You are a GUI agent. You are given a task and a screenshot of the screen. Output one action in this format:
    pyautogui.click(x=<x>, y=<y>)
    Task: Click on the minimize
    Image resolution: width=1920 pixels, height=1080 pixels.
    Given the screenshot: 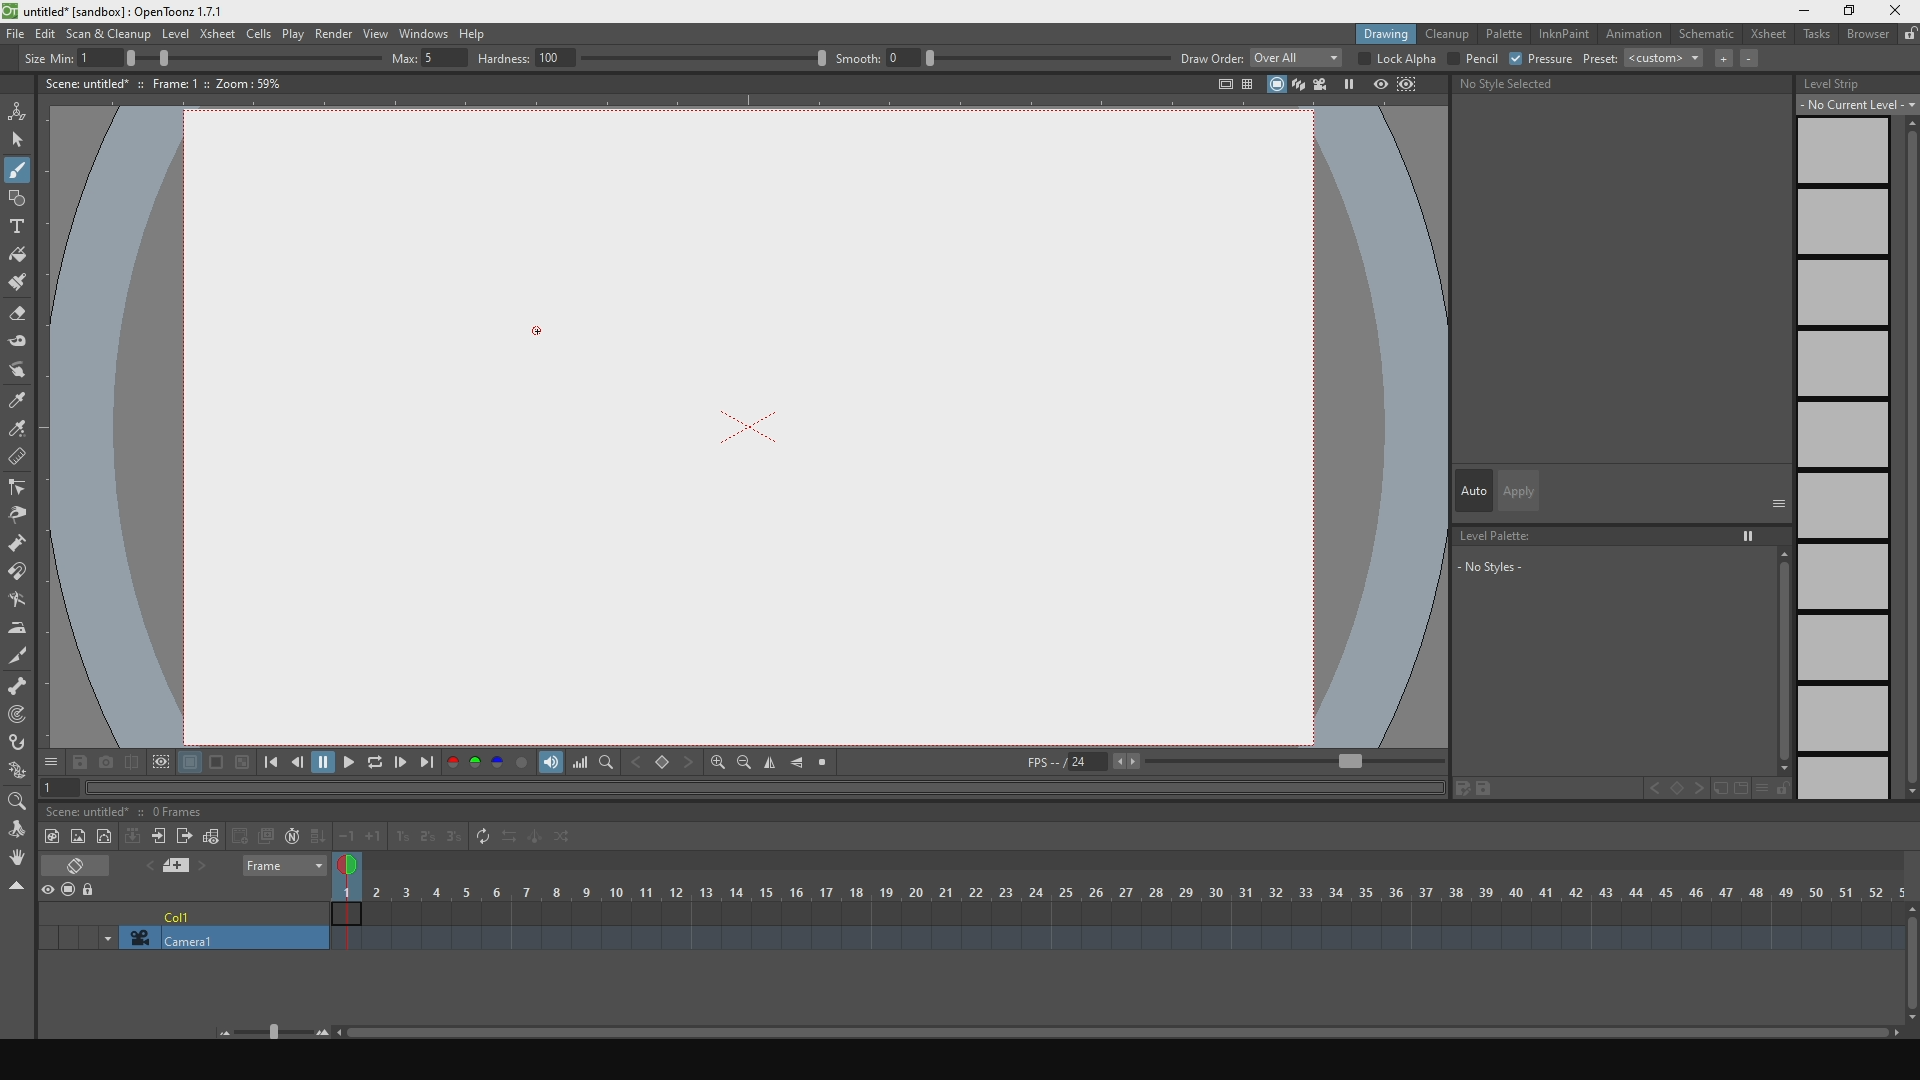 What is the action you would take?
    pyautogui.click(x=1804, y=9)
    